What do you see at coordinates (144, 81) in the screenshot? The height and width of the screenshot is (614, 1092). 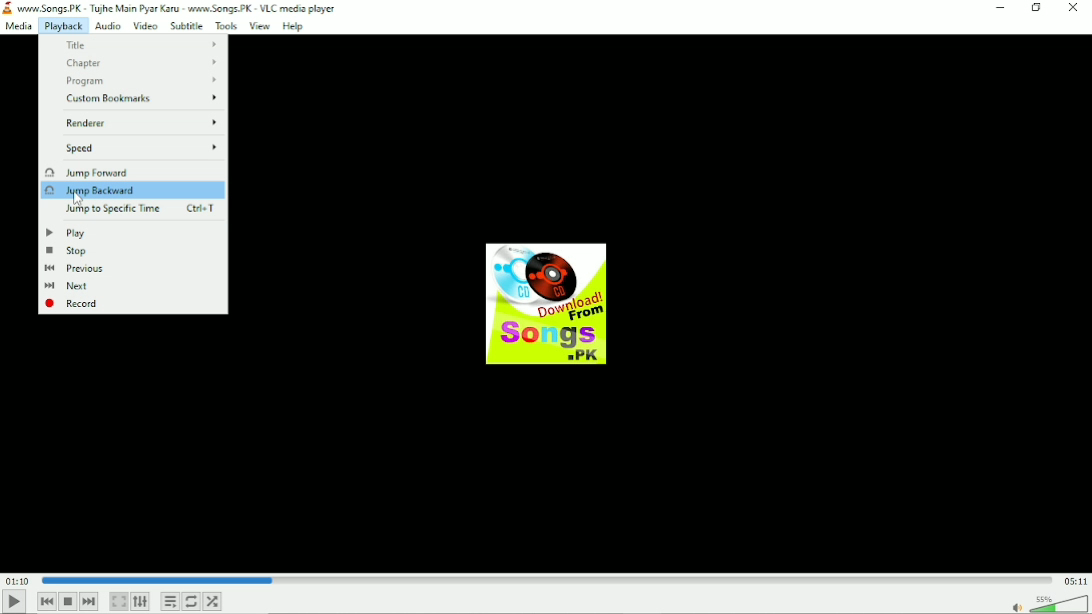 I see `Program` at bounding box center [144, 81].